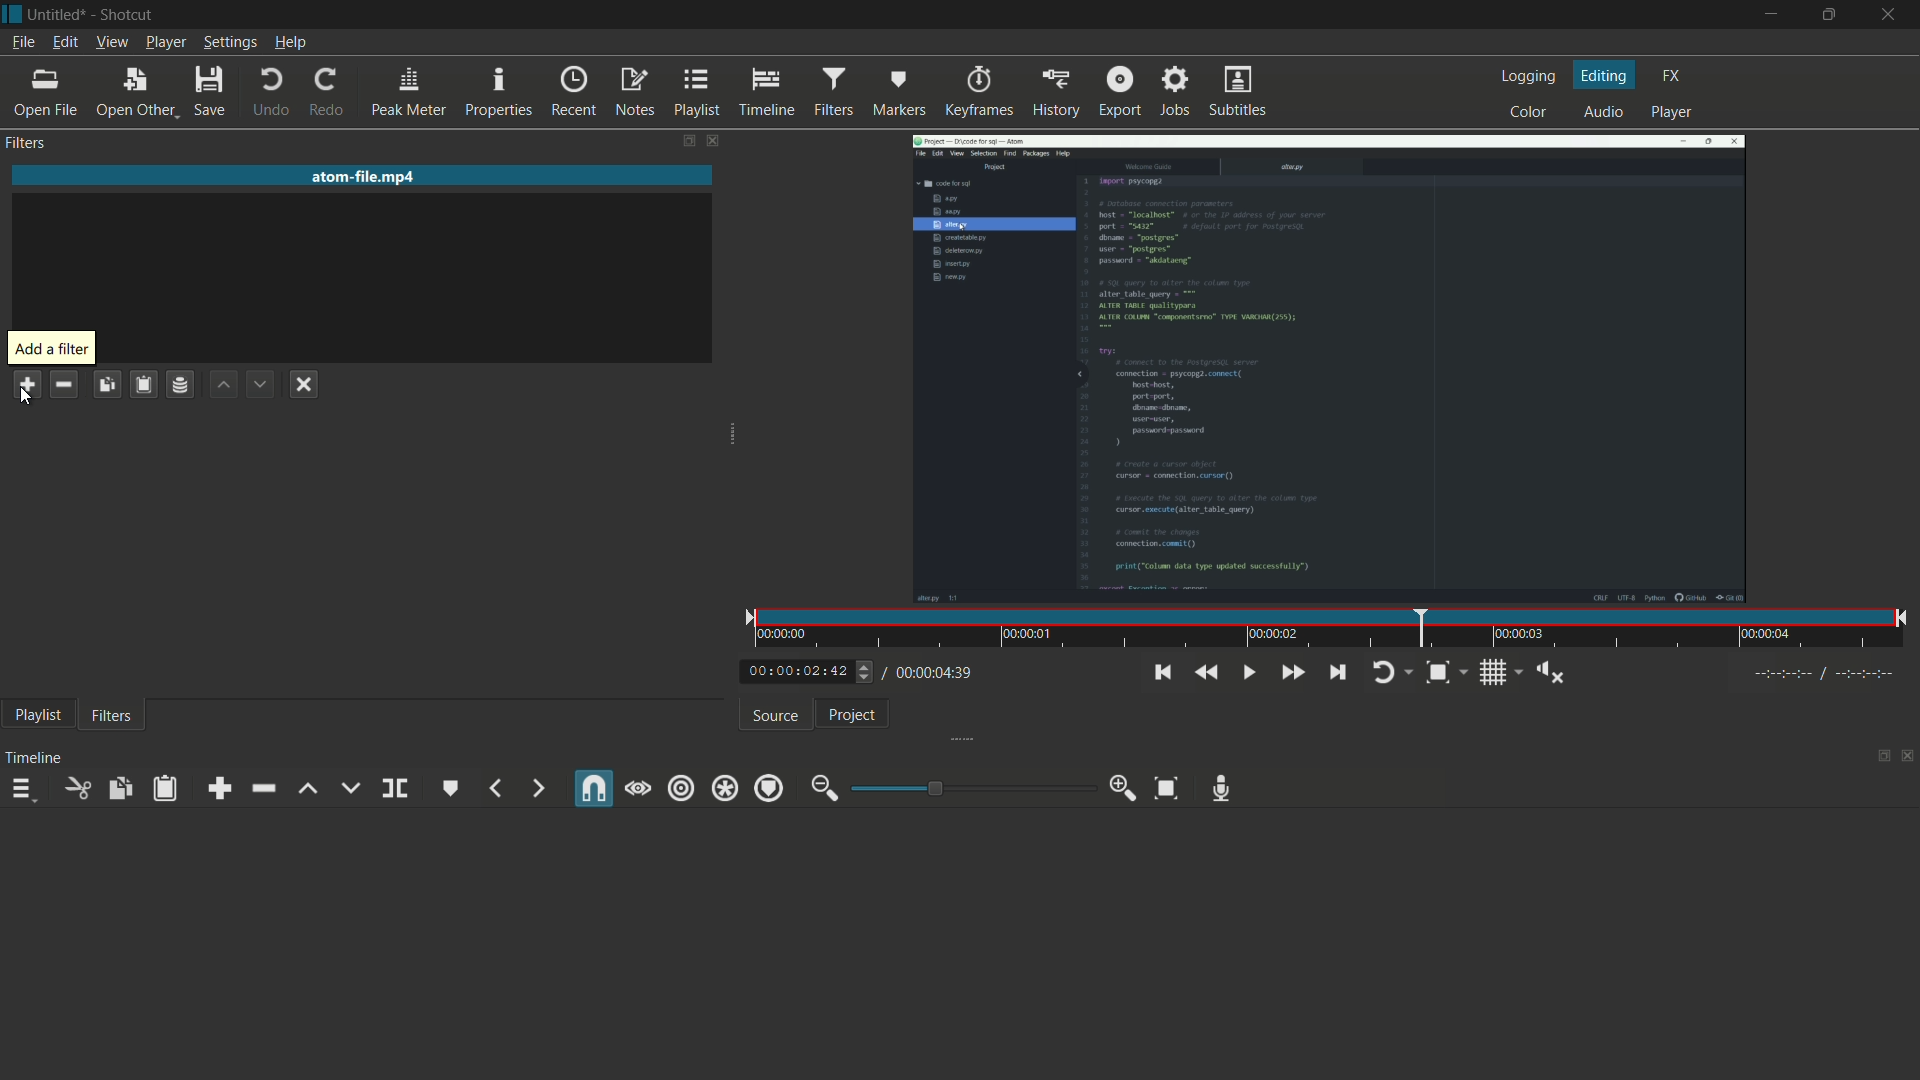 Image resolution: width=1920 pixels, height=1080 pixels. Describe the element at coordinates (1555, 674) in the screenshot. I see `show volume control` at that location.